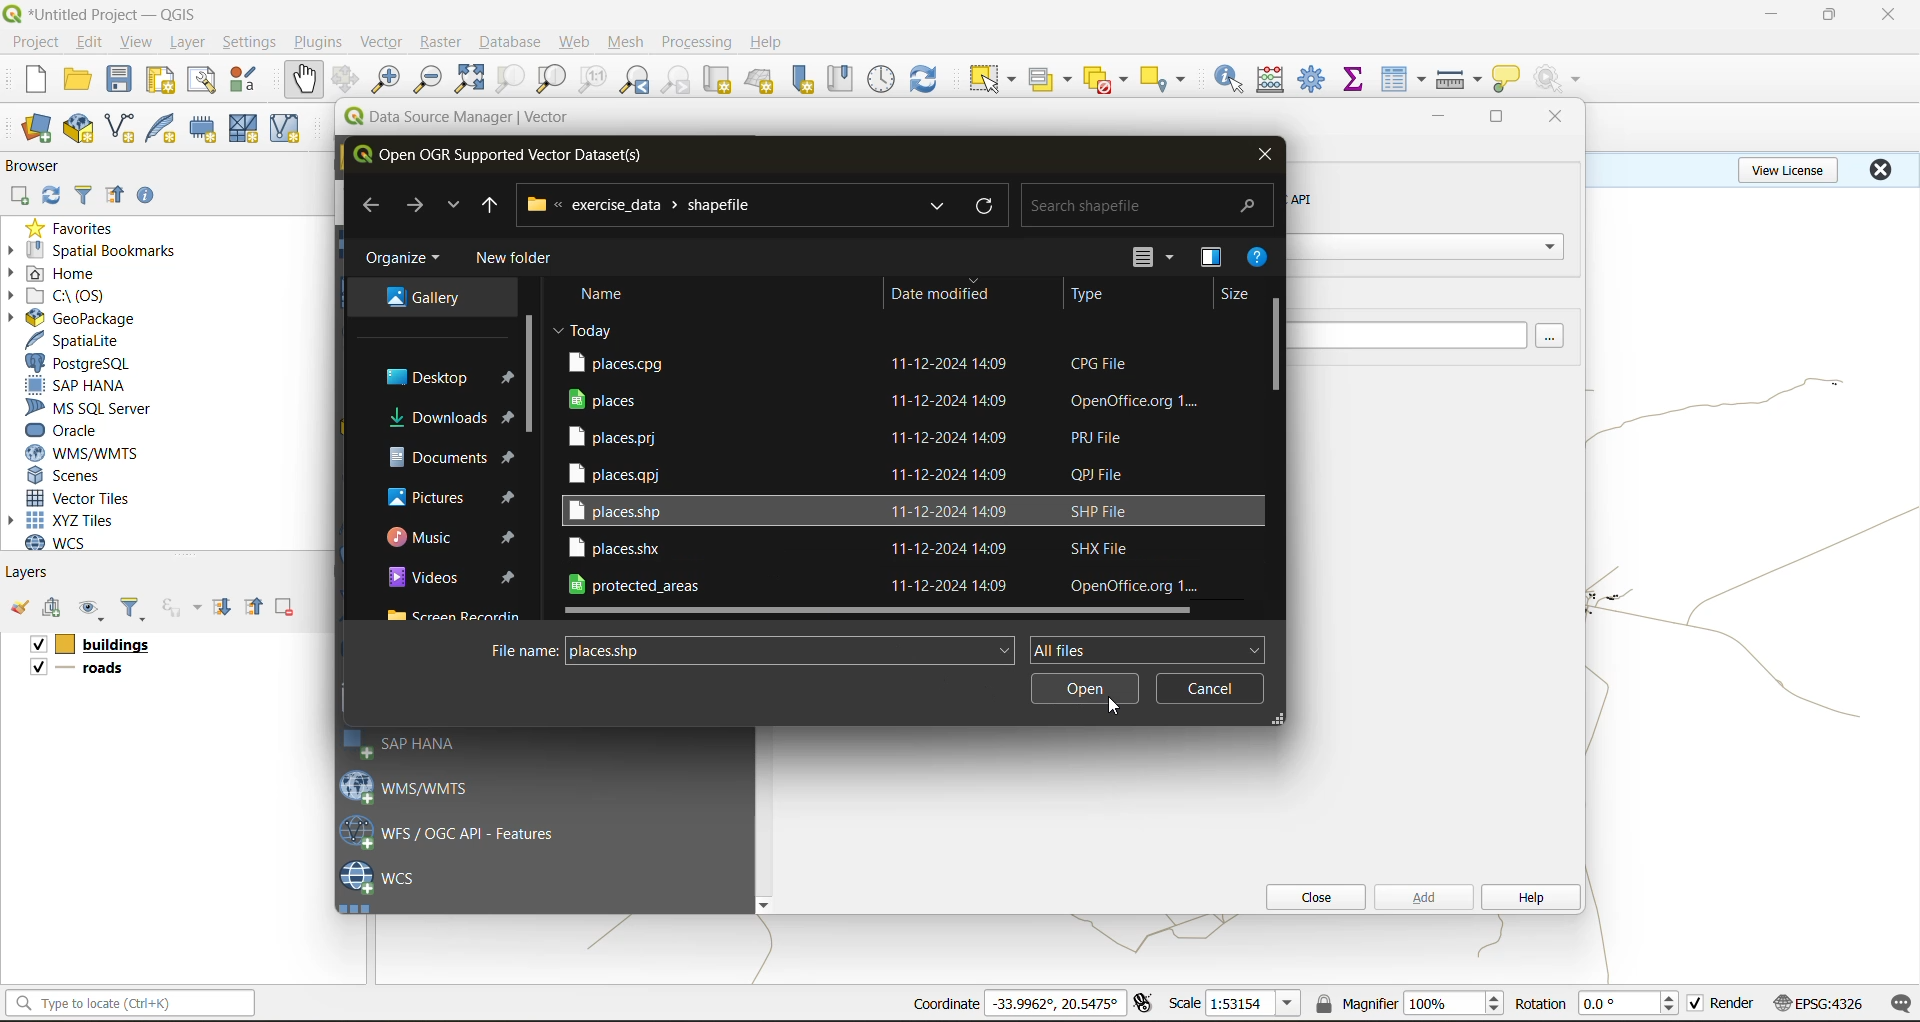 Image resolution: width=1920 pixels, height=1022 pixels. What do you see at coordinates (881, 612) in the screenshot?
I see `horizontal scroll bar` at bounding box center [881, 612].